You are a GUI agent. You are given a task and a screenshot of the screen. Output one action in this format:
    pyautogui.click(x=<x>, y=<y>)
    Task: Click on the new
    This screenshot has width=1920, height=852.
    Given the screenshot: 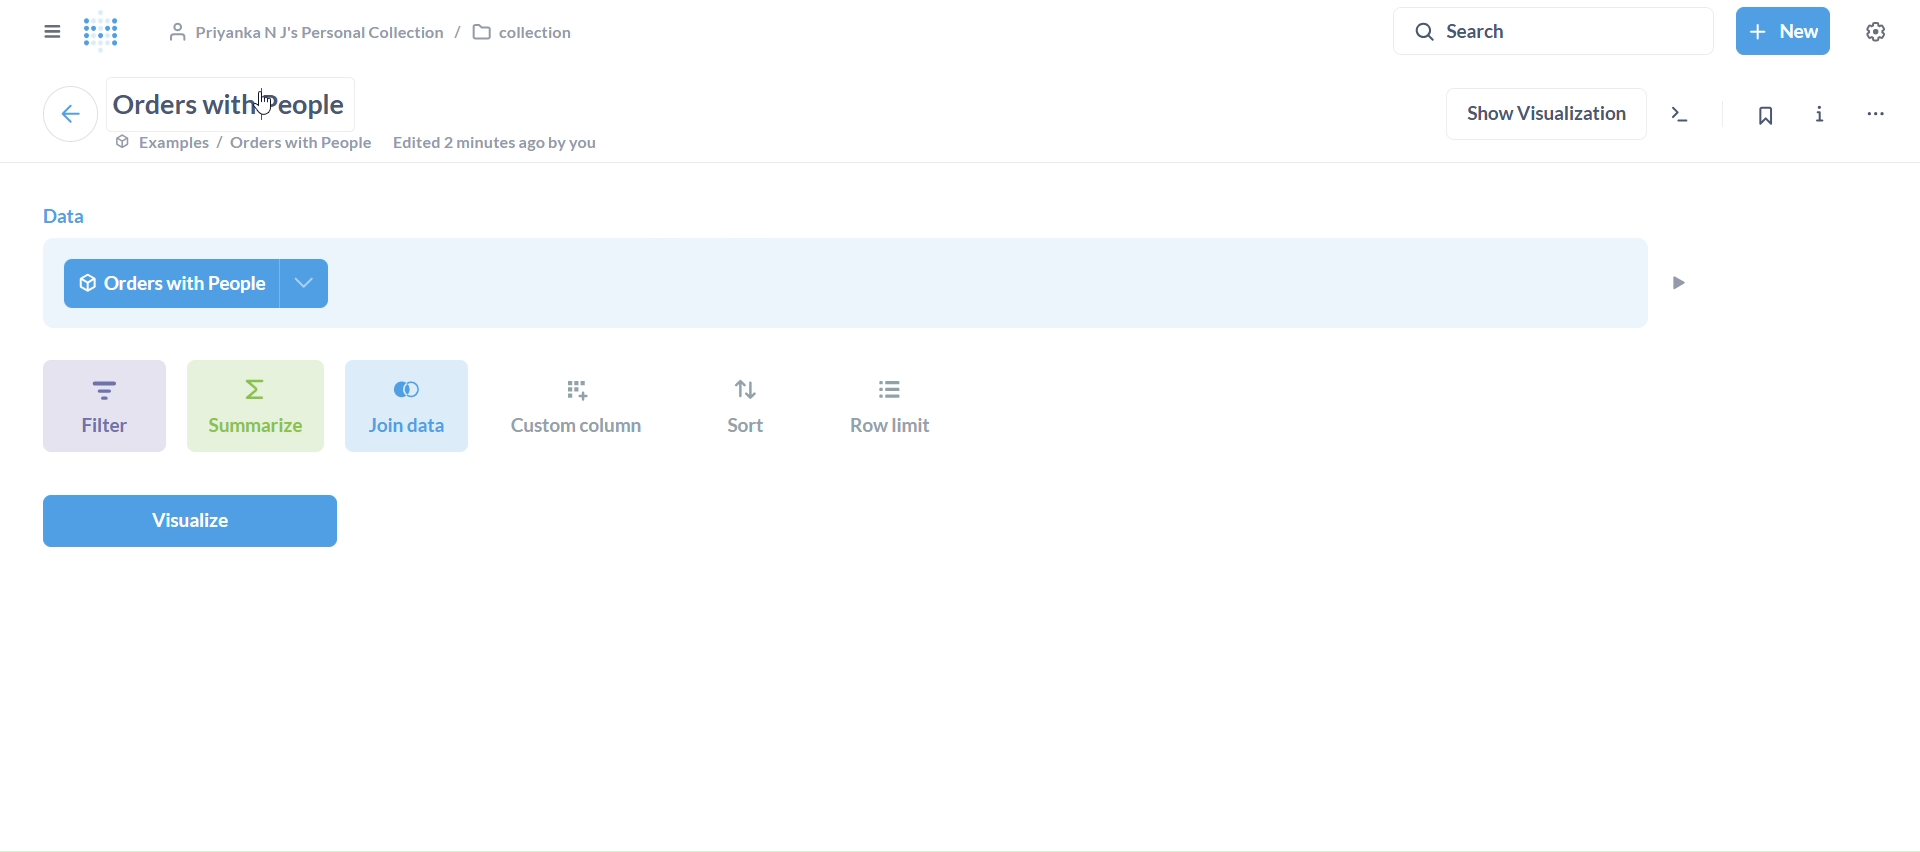 What is the action you would take?
    pyautogui.click(x=1785, y=32)
    